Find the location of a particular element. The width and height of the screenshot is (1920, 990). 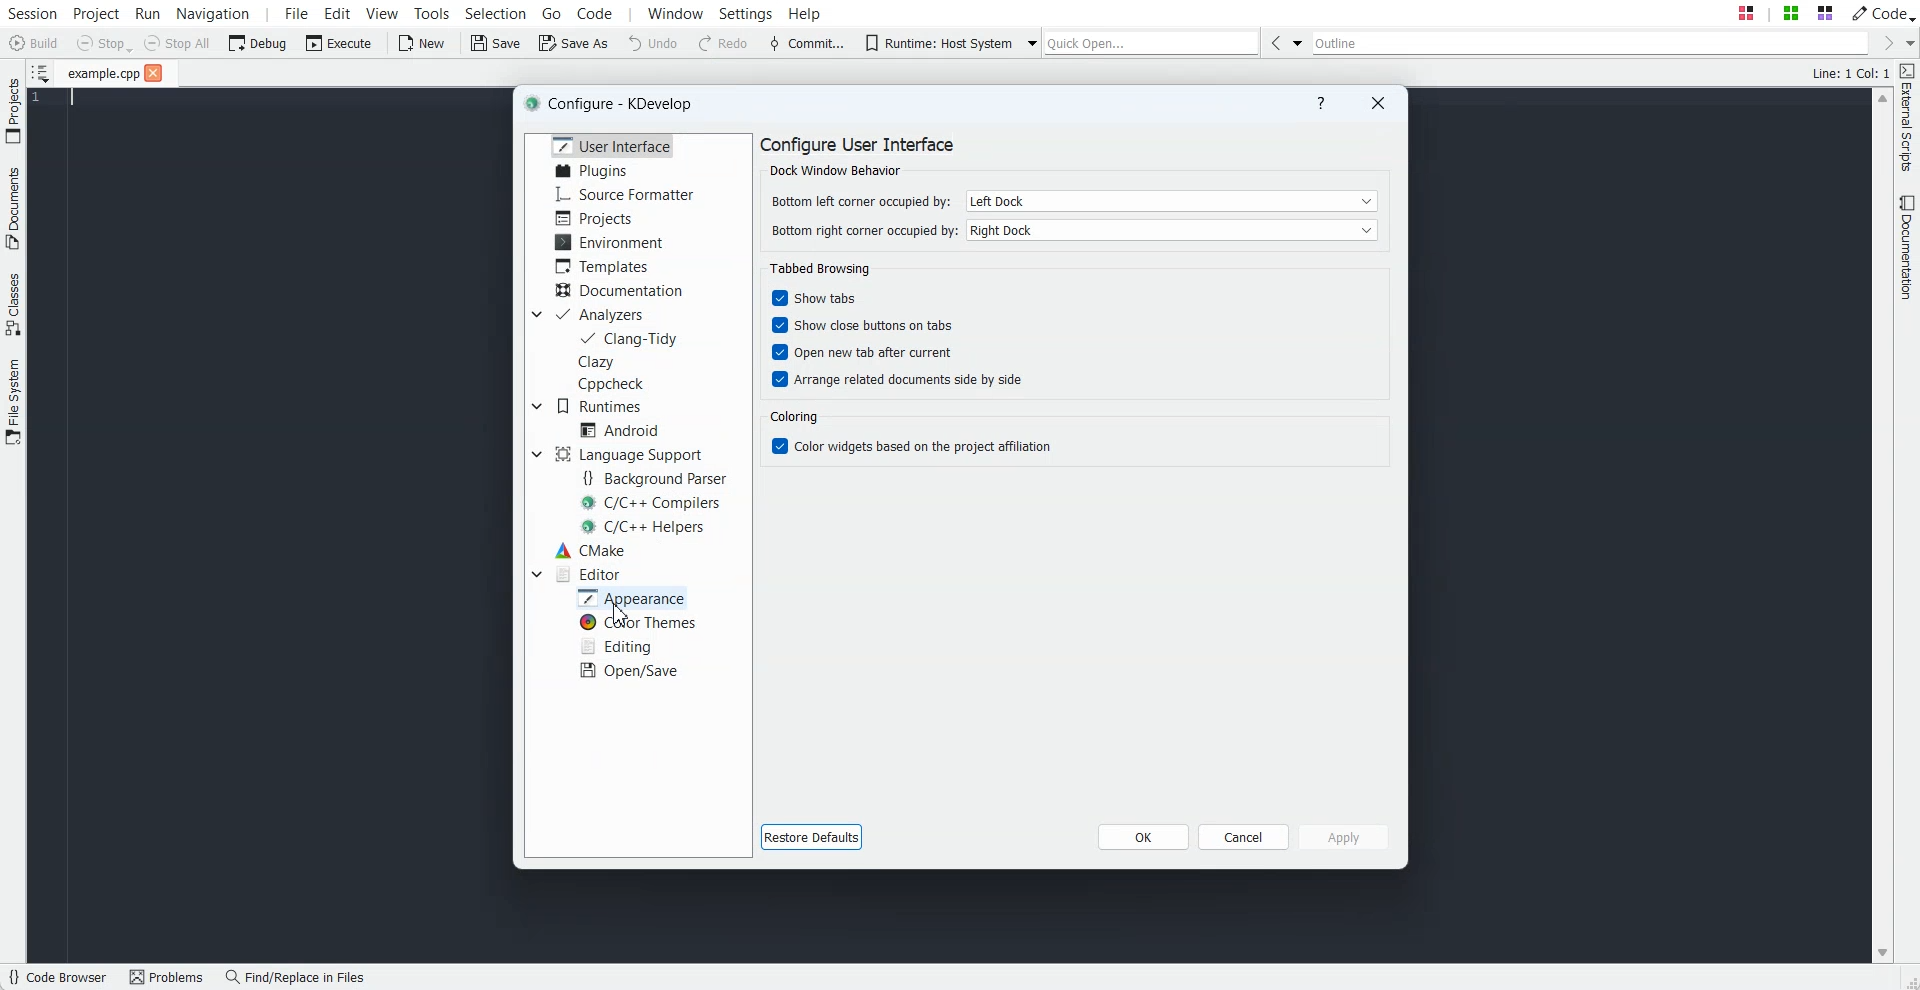

Color Themes is located at coordinates (635, 622).